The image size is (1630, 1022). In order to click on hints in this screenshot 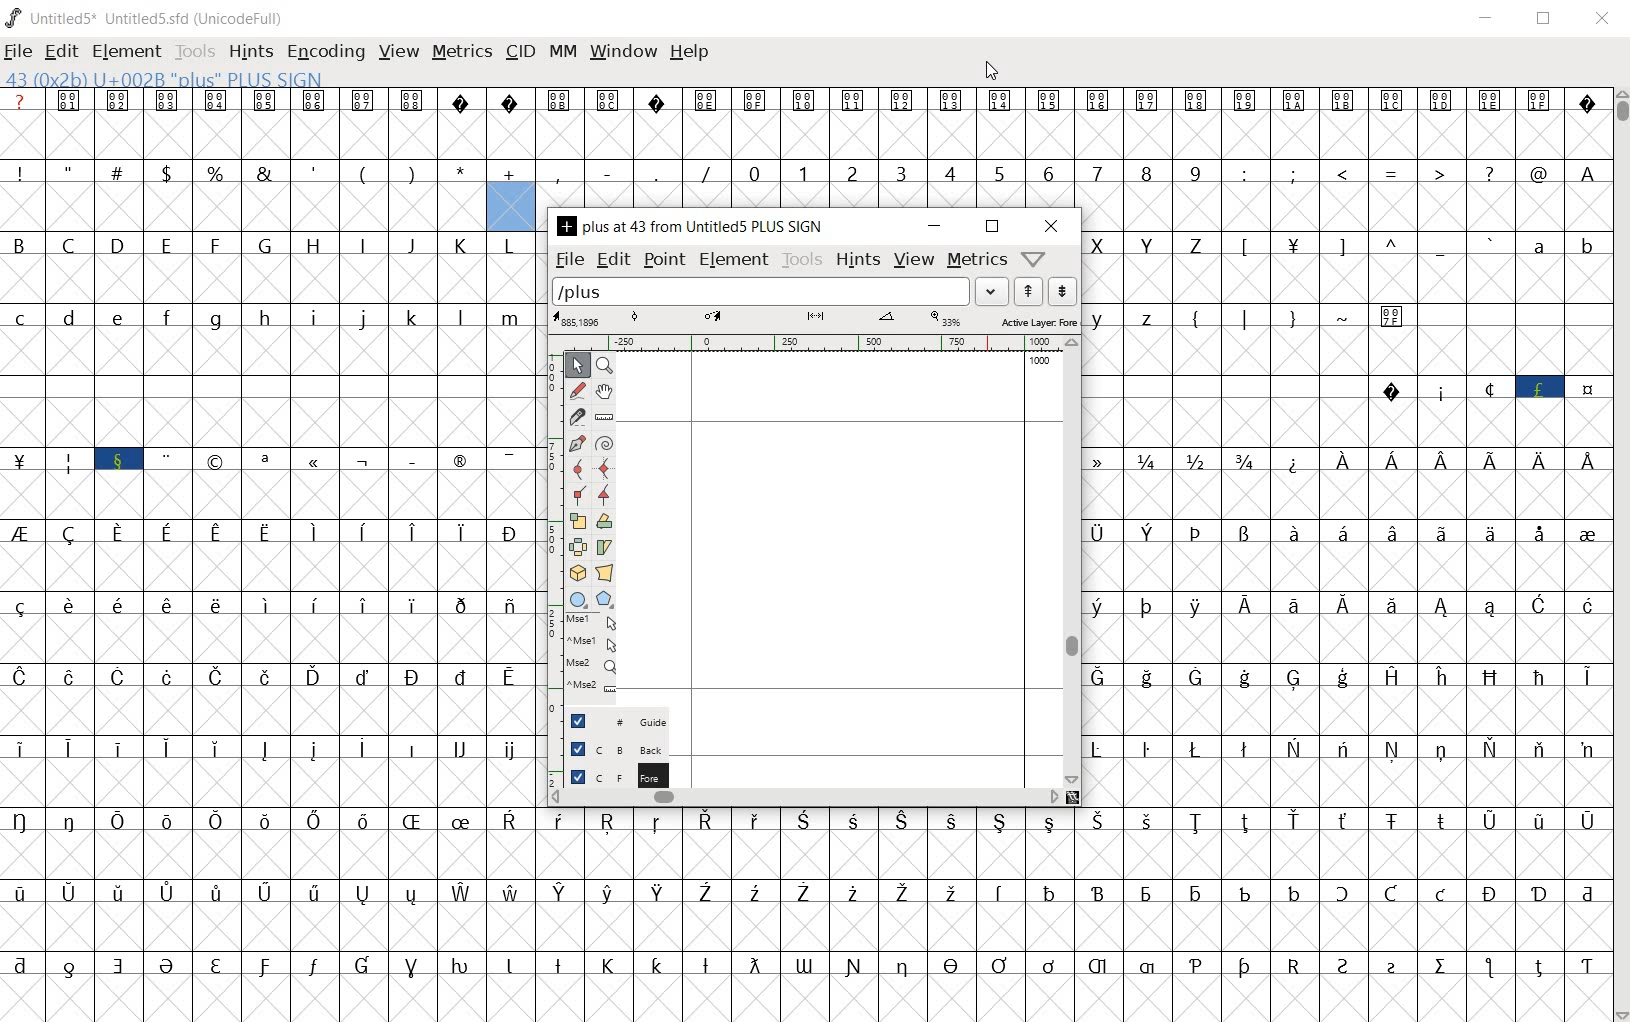, I will do `click(858, 262)`.